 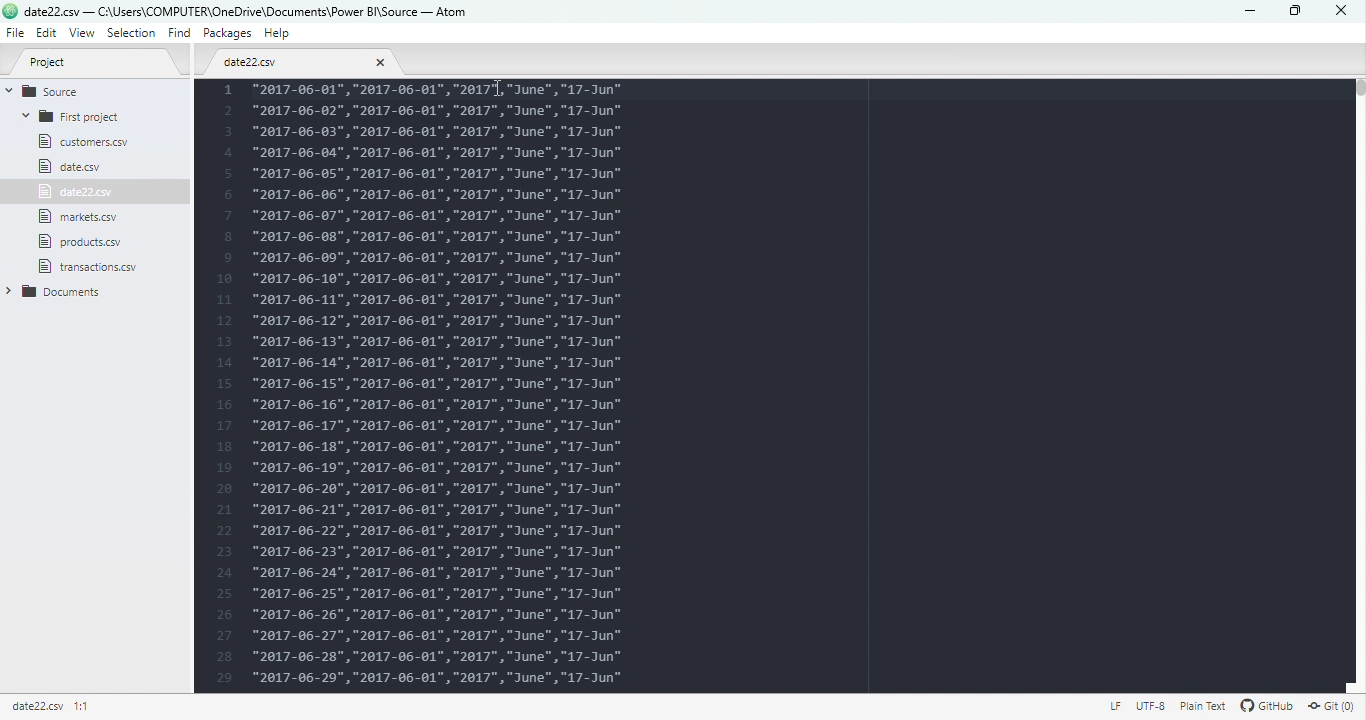 What do you see at coordinates (781, 386) in the screenshot?
I see `File content that mentions a series of date for the month of June in the year 2017. The start date is 1st while the end date is 29th and the file seems to be focused on one particular date i.e. 17th june 2017. ` at bounding box center [781, 386].